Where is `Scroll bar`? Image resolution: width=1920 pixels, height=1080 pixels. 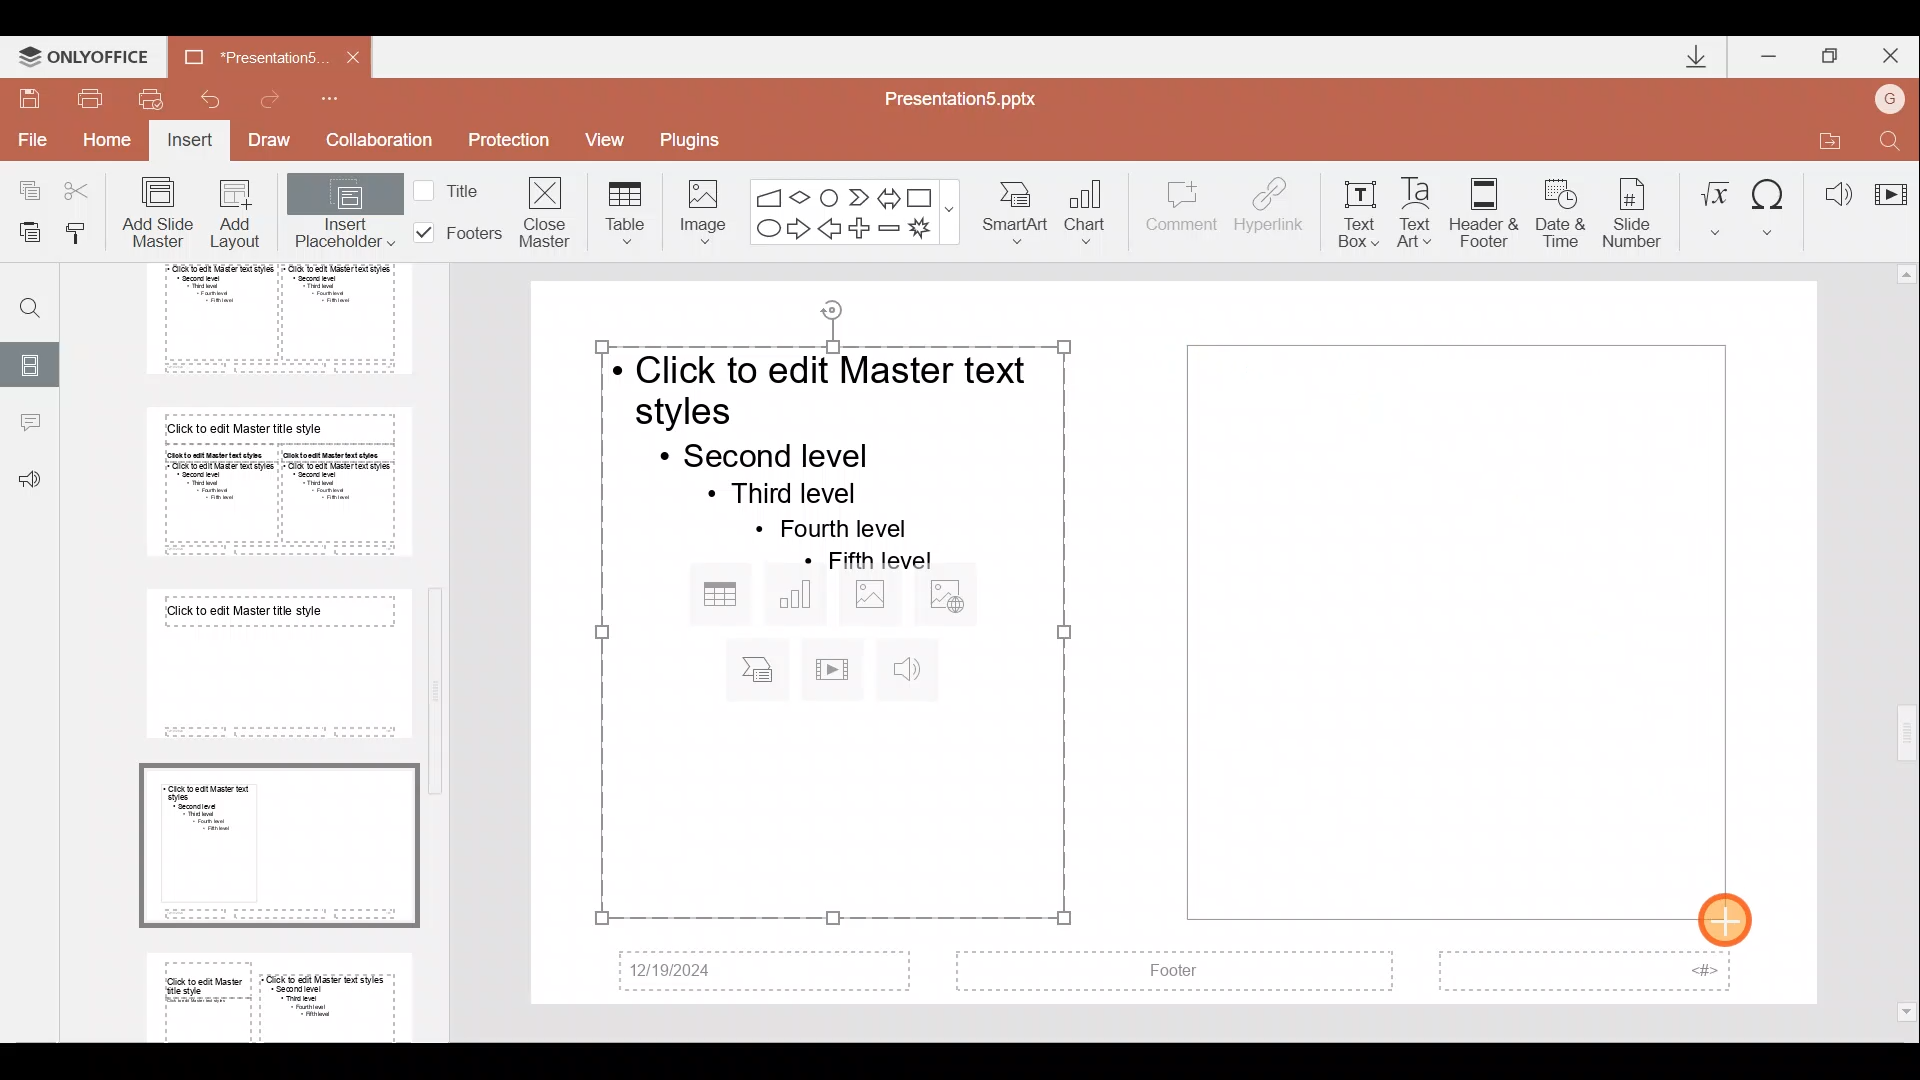
Scroll bar is located at coordinates (440, 640).